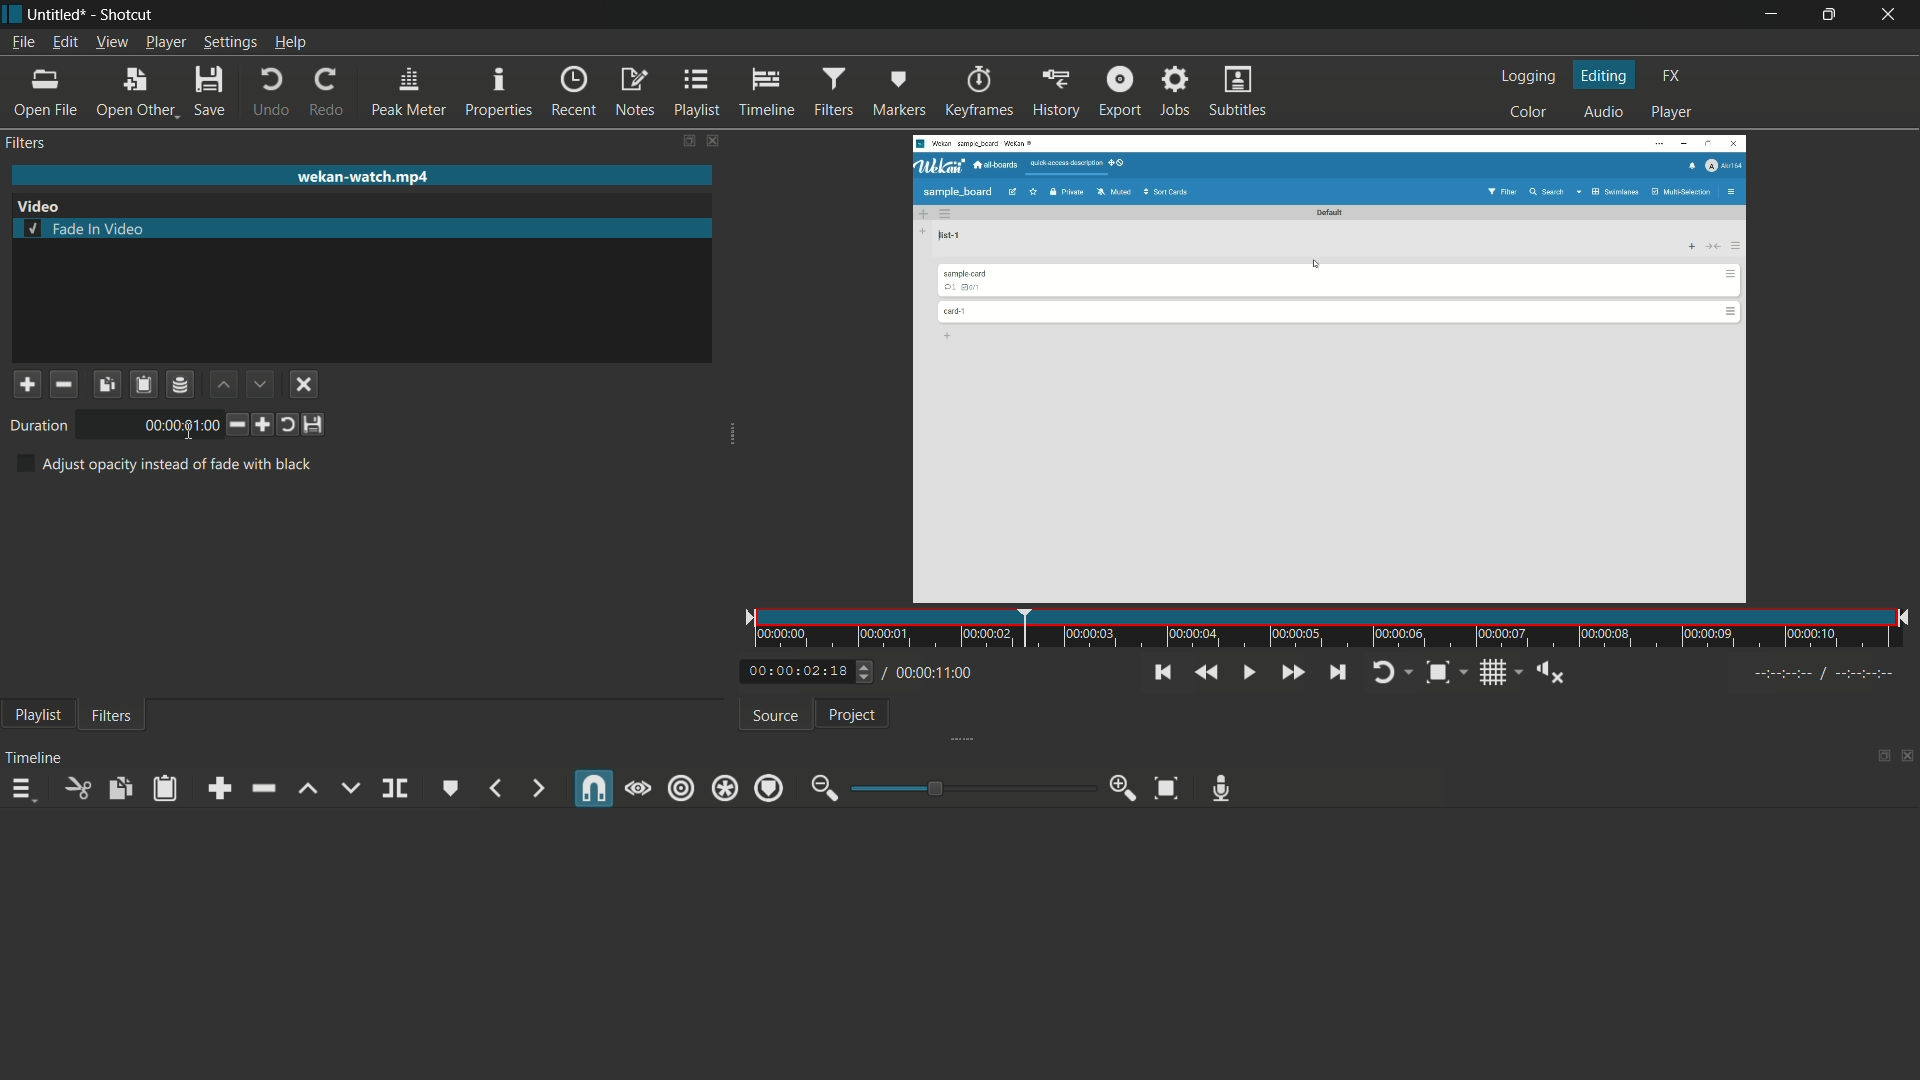 The height and width of the screenshot is (1080, 1920). Describe the element at coordinates (26, 384) in the screenshot. I see `add a filter` at that location.